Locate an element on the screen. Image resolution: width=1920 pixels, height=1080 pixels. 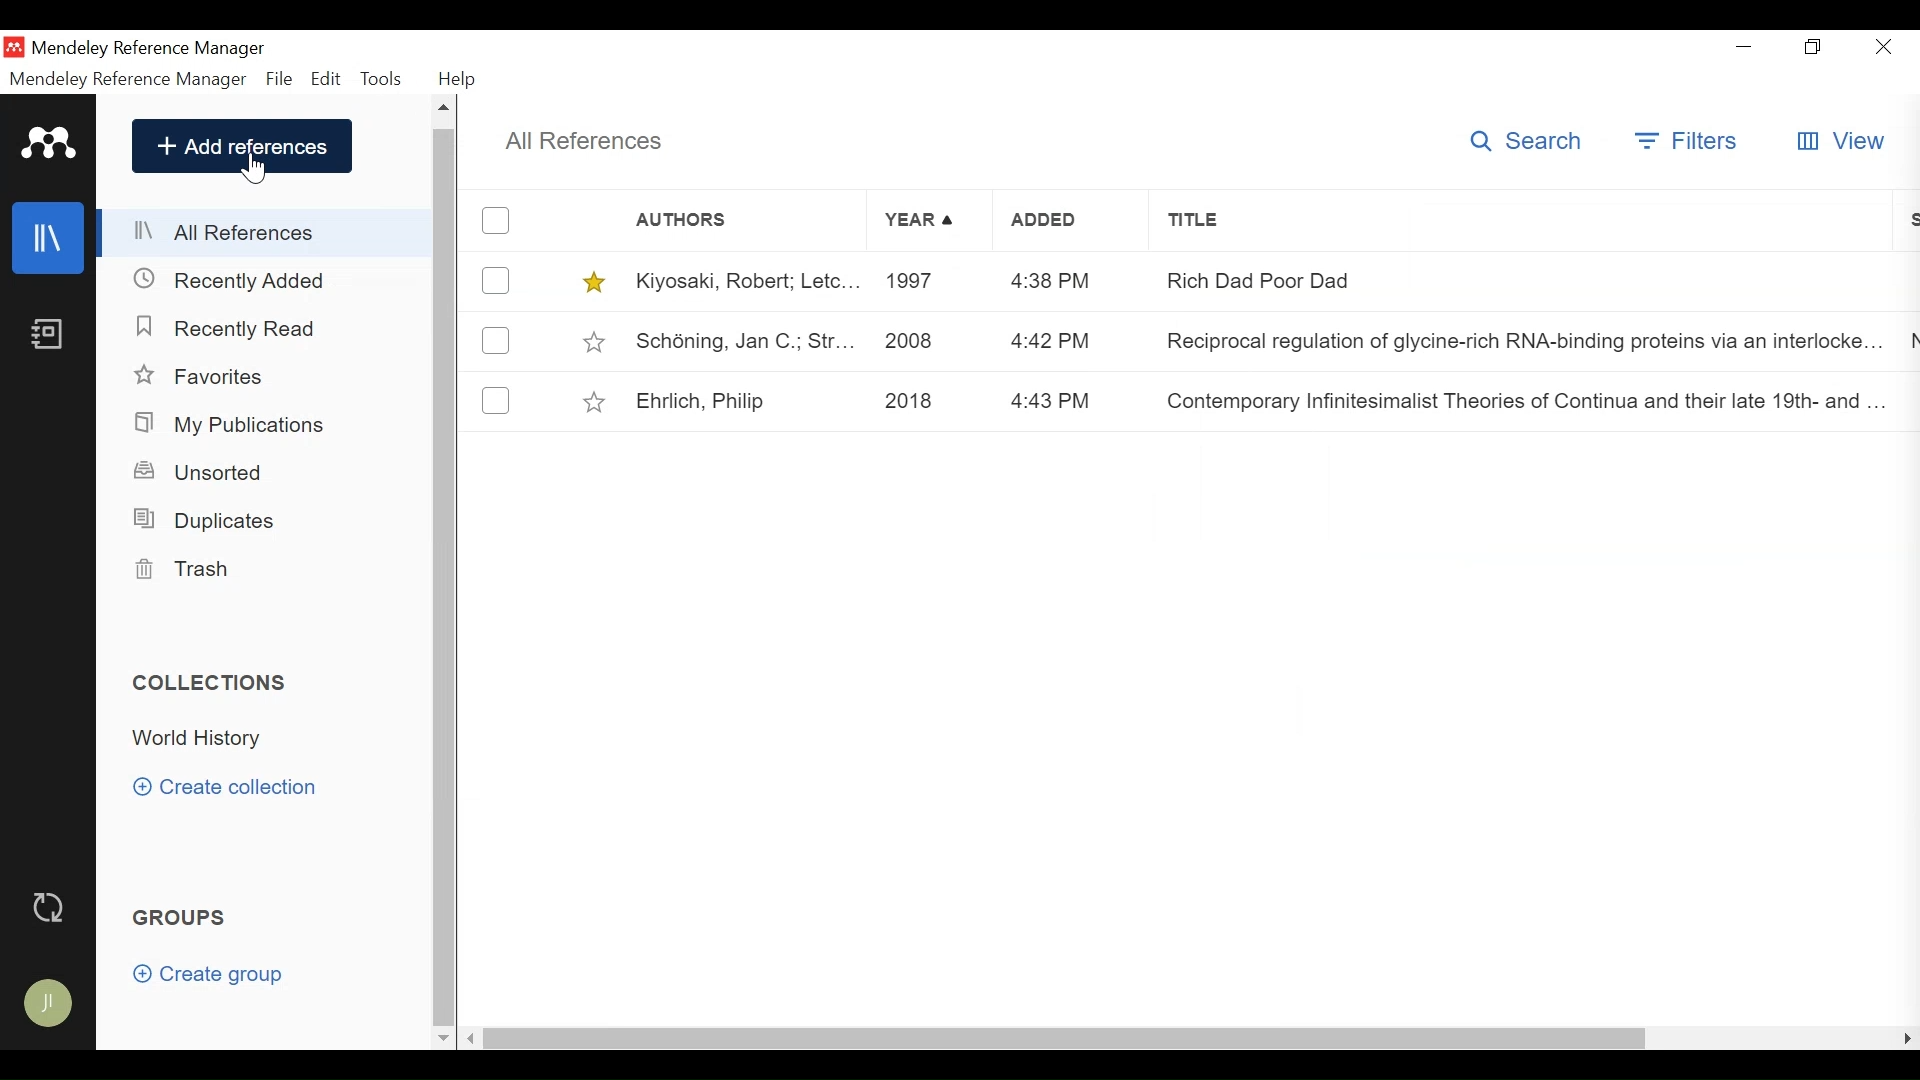
(un)select" is located at coordinates (496, 343).